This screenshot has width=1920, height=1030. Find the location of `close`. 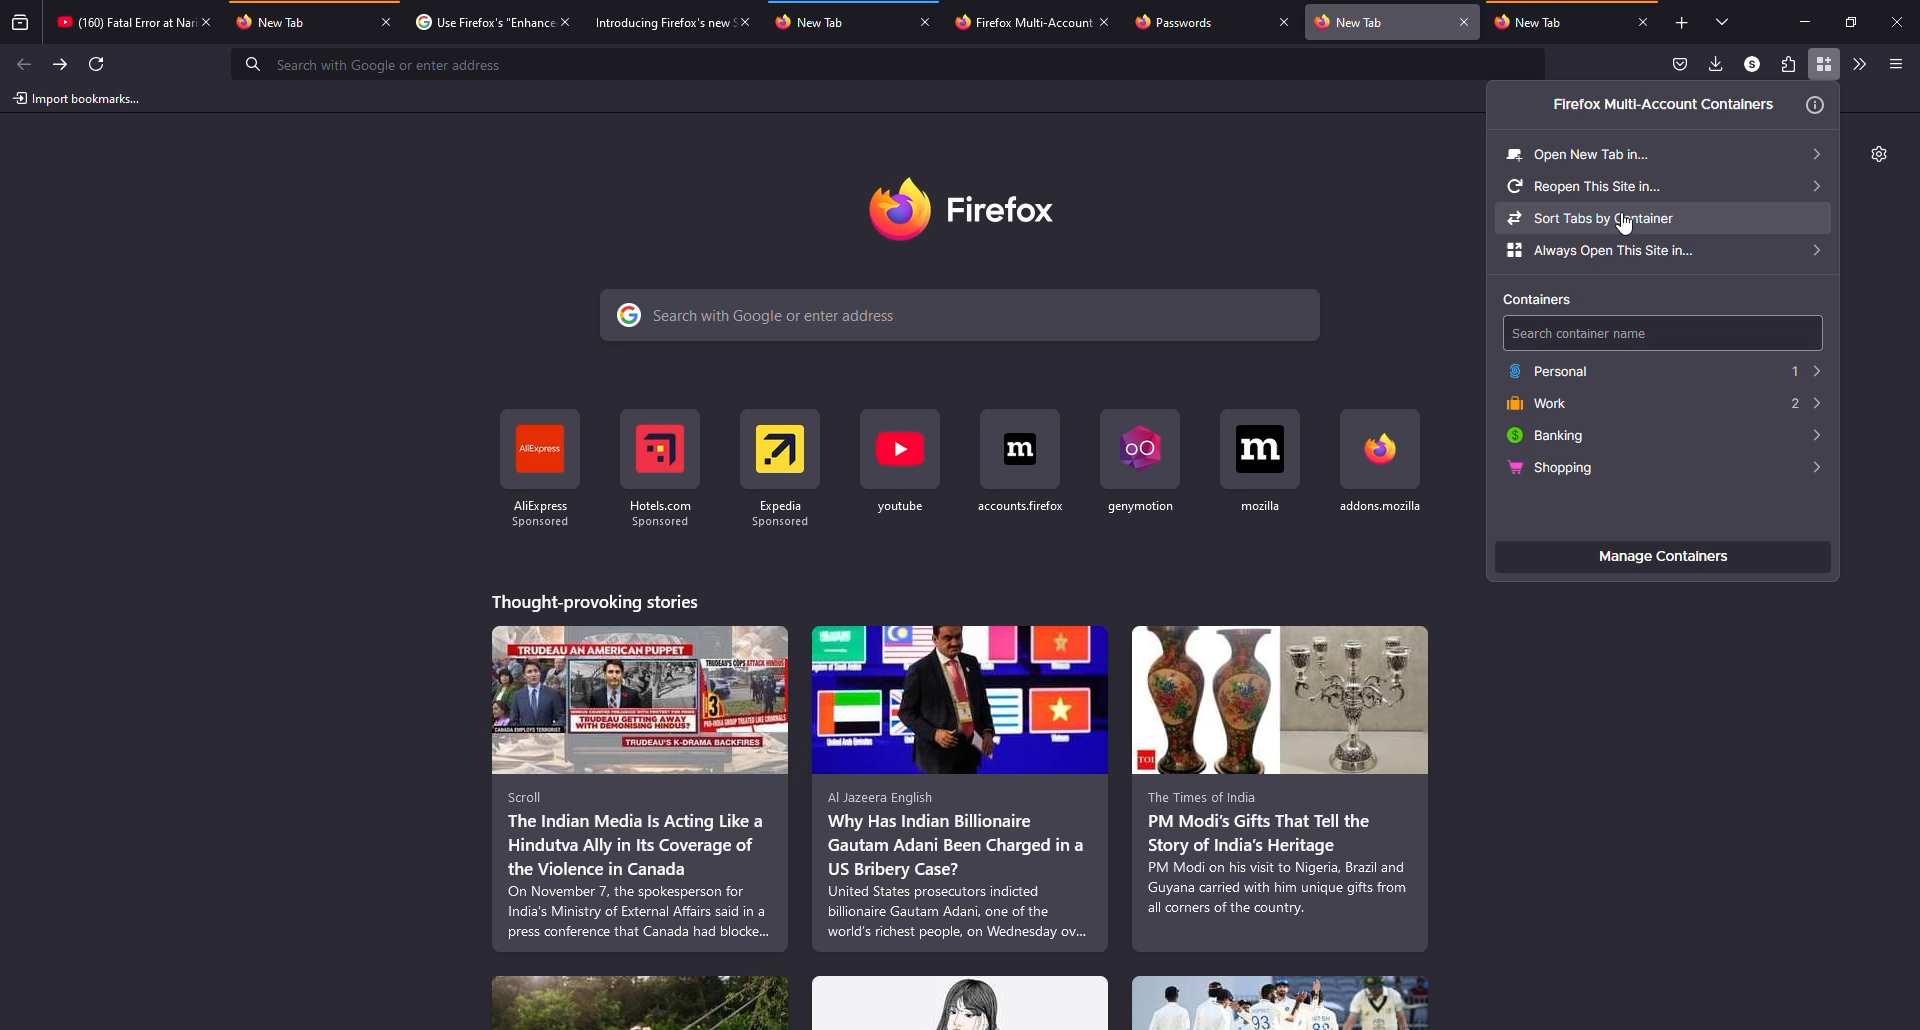

close is located at coordinates (208, 21).